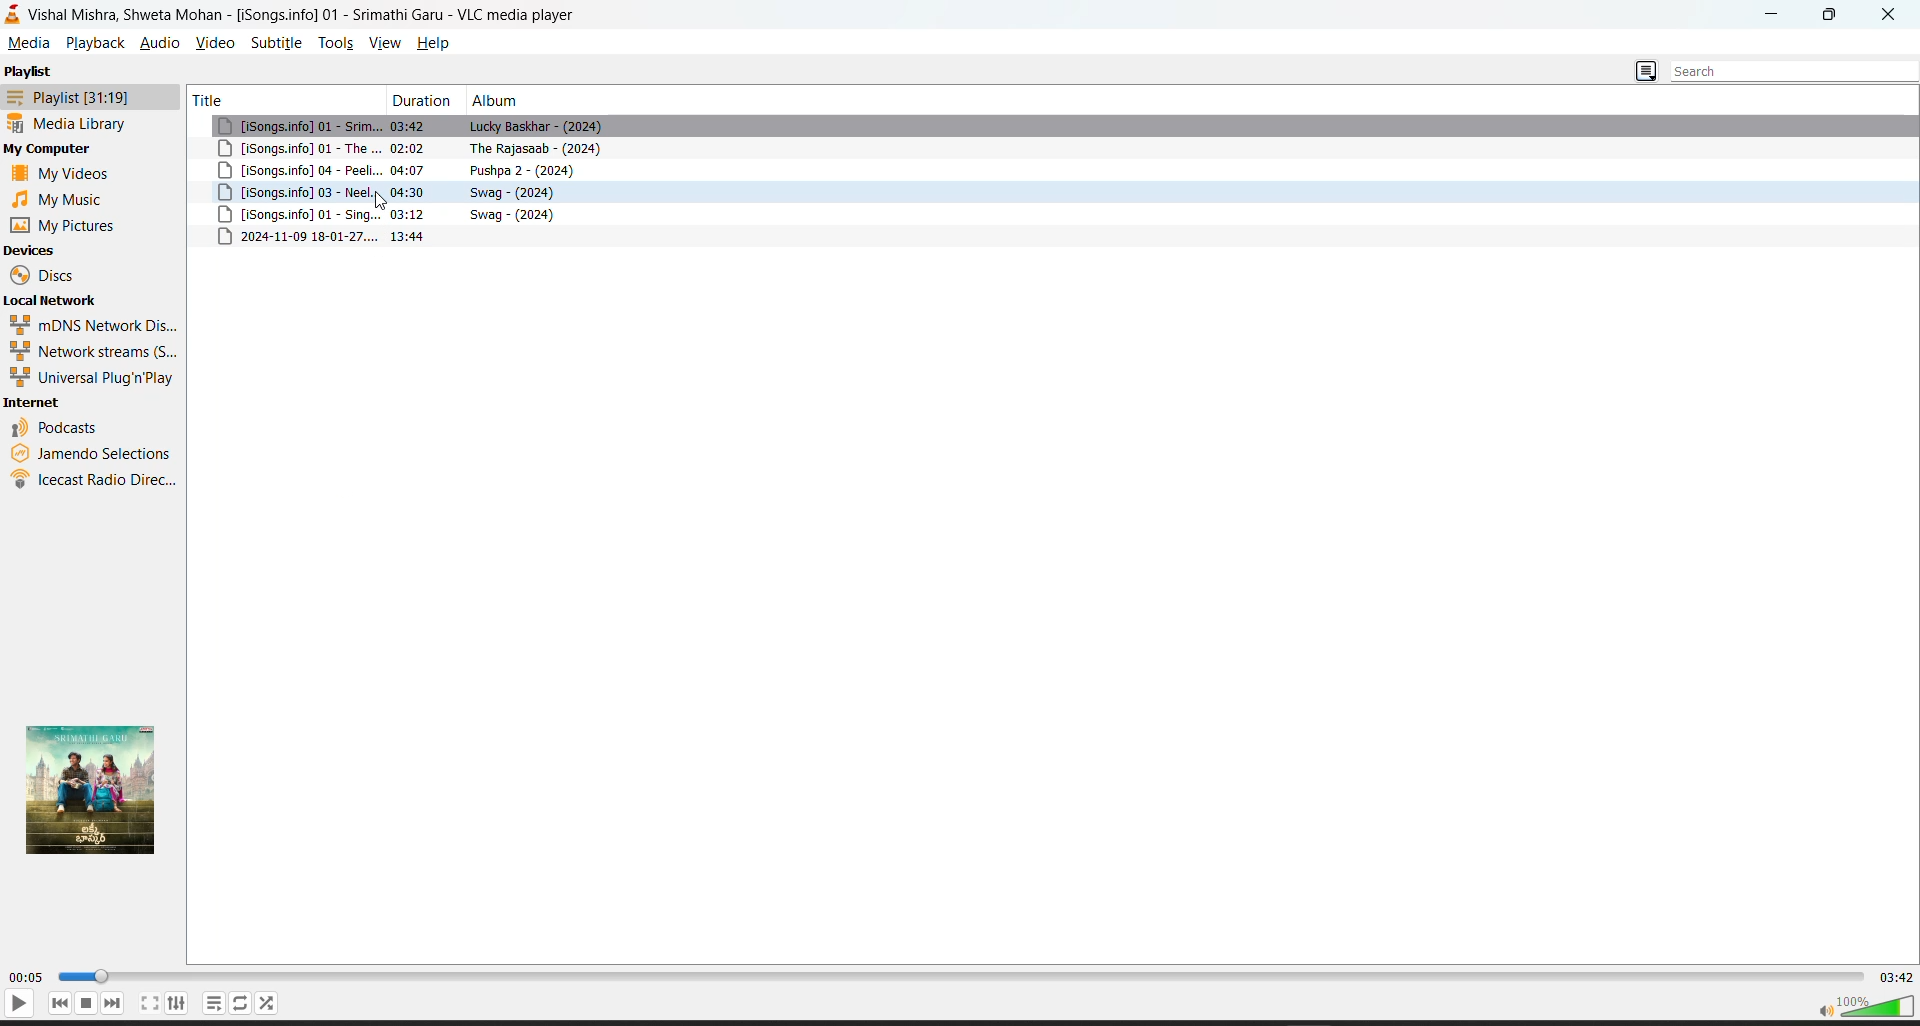 The width and height of the screenshot is (1920, 1026). What do you see at coordinates (94, 350) in the screenshot?
I see `network streams` at bounding box center [94, 350].